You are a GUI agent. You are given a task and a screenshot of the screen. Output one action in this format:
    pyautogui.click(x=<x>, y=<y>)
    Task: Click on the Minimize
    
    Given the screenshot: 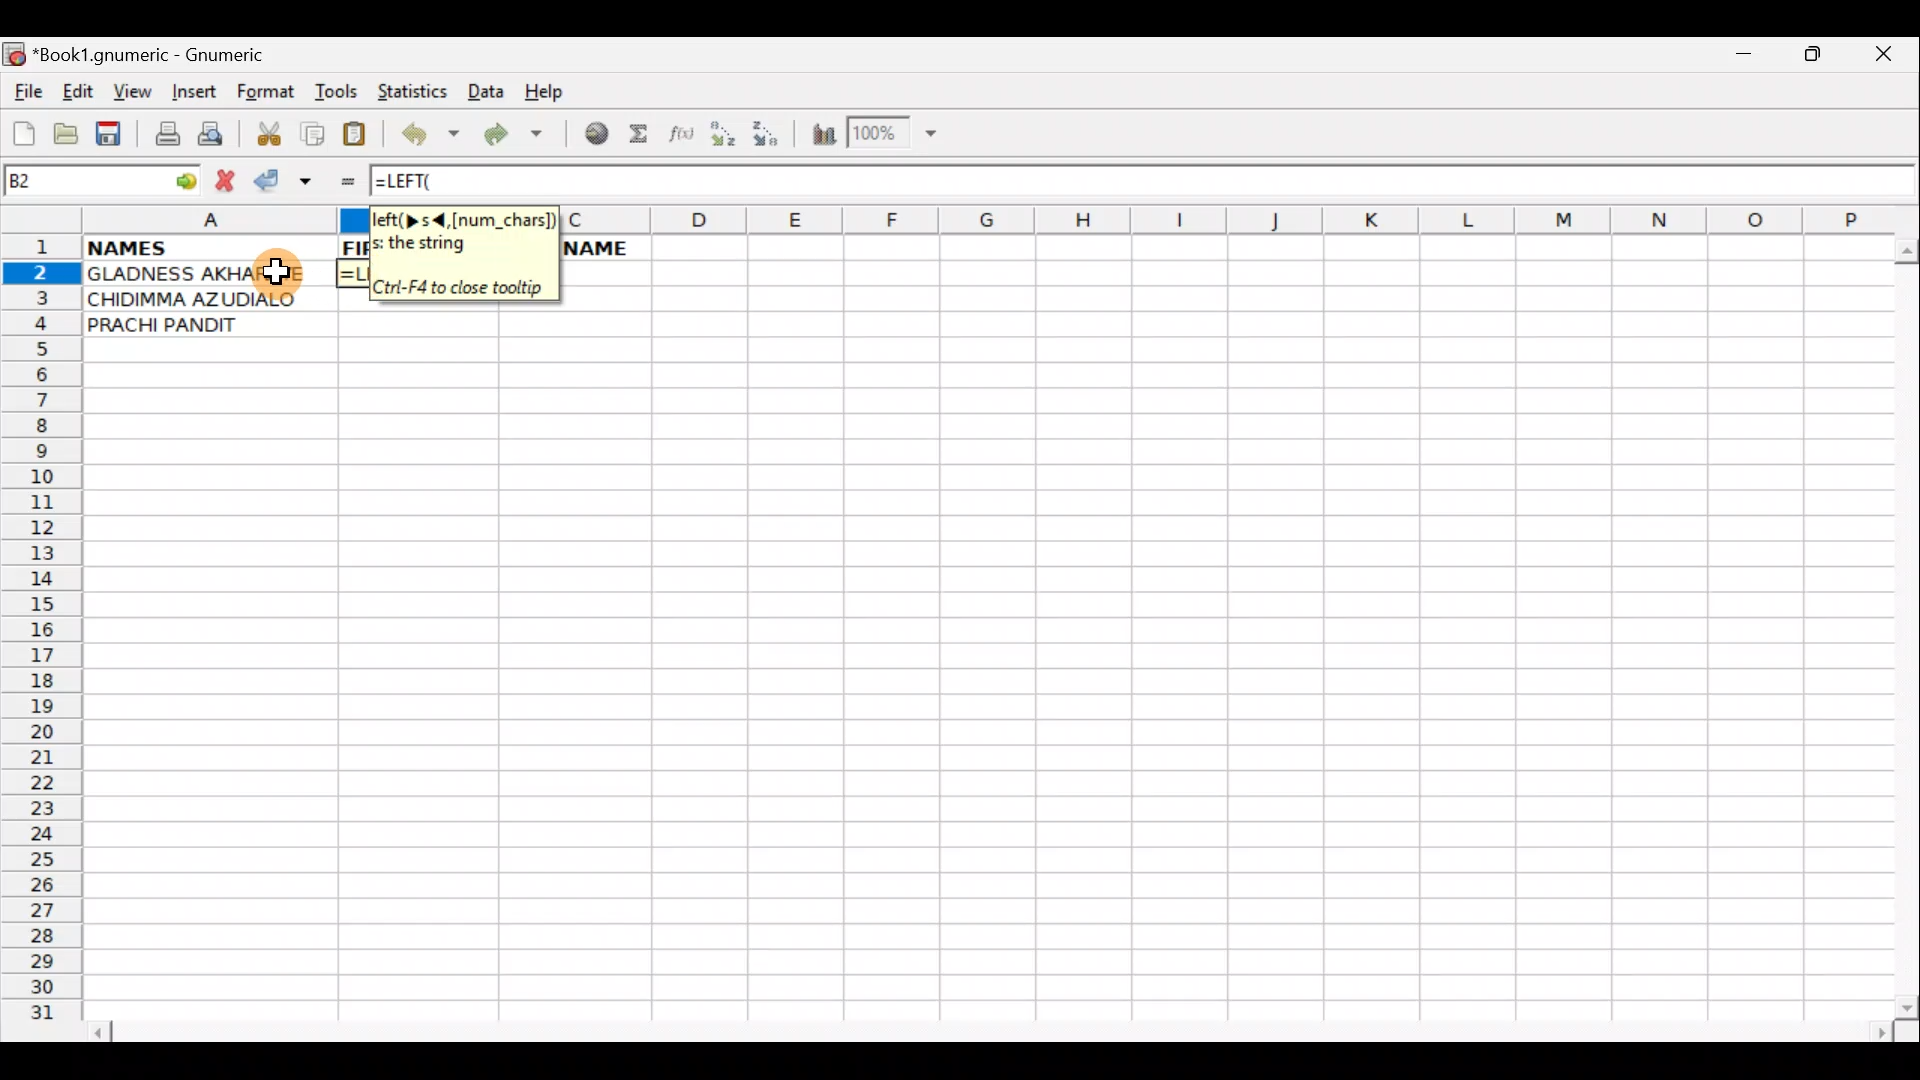 What is the action you would take?
    pyautogui.click(x=1739, y=59)
    